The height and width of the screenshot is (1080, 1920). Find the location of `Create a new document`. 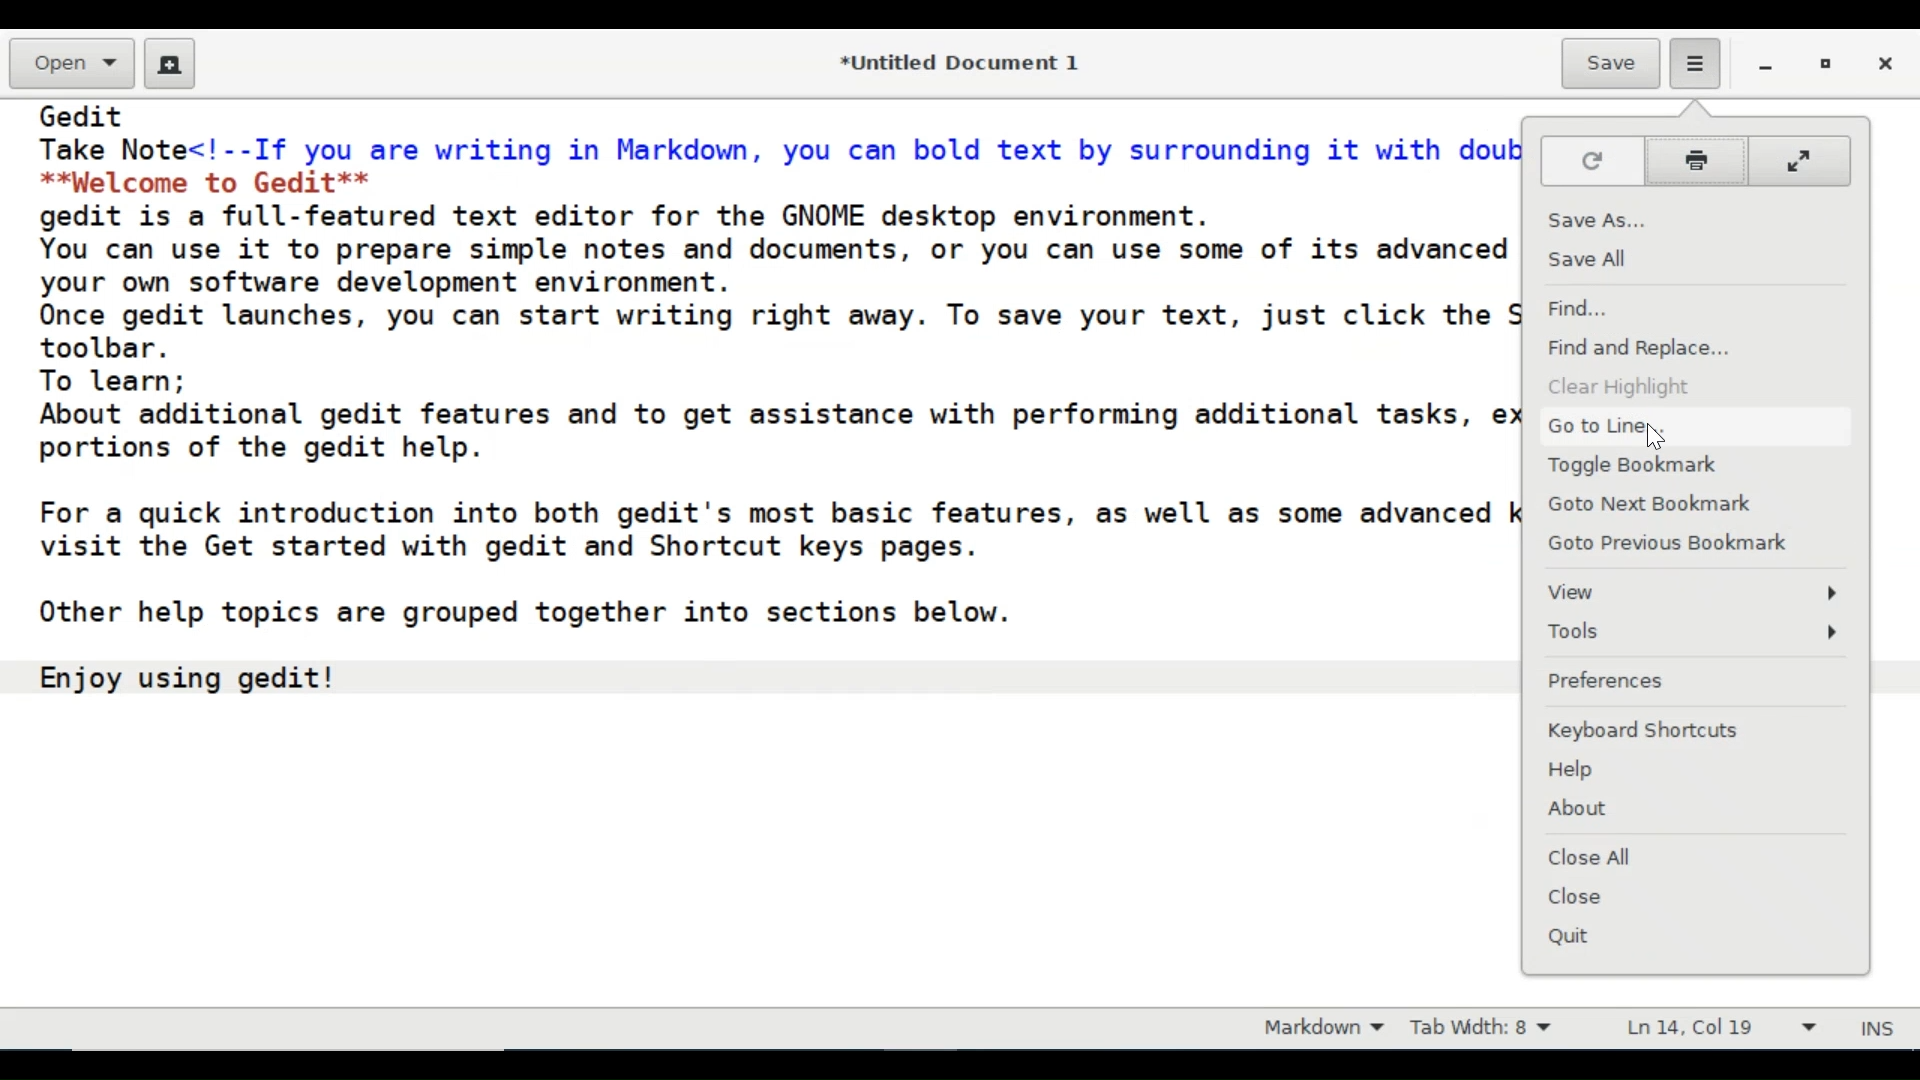

Create a new document is located at coordinates (171, 64).